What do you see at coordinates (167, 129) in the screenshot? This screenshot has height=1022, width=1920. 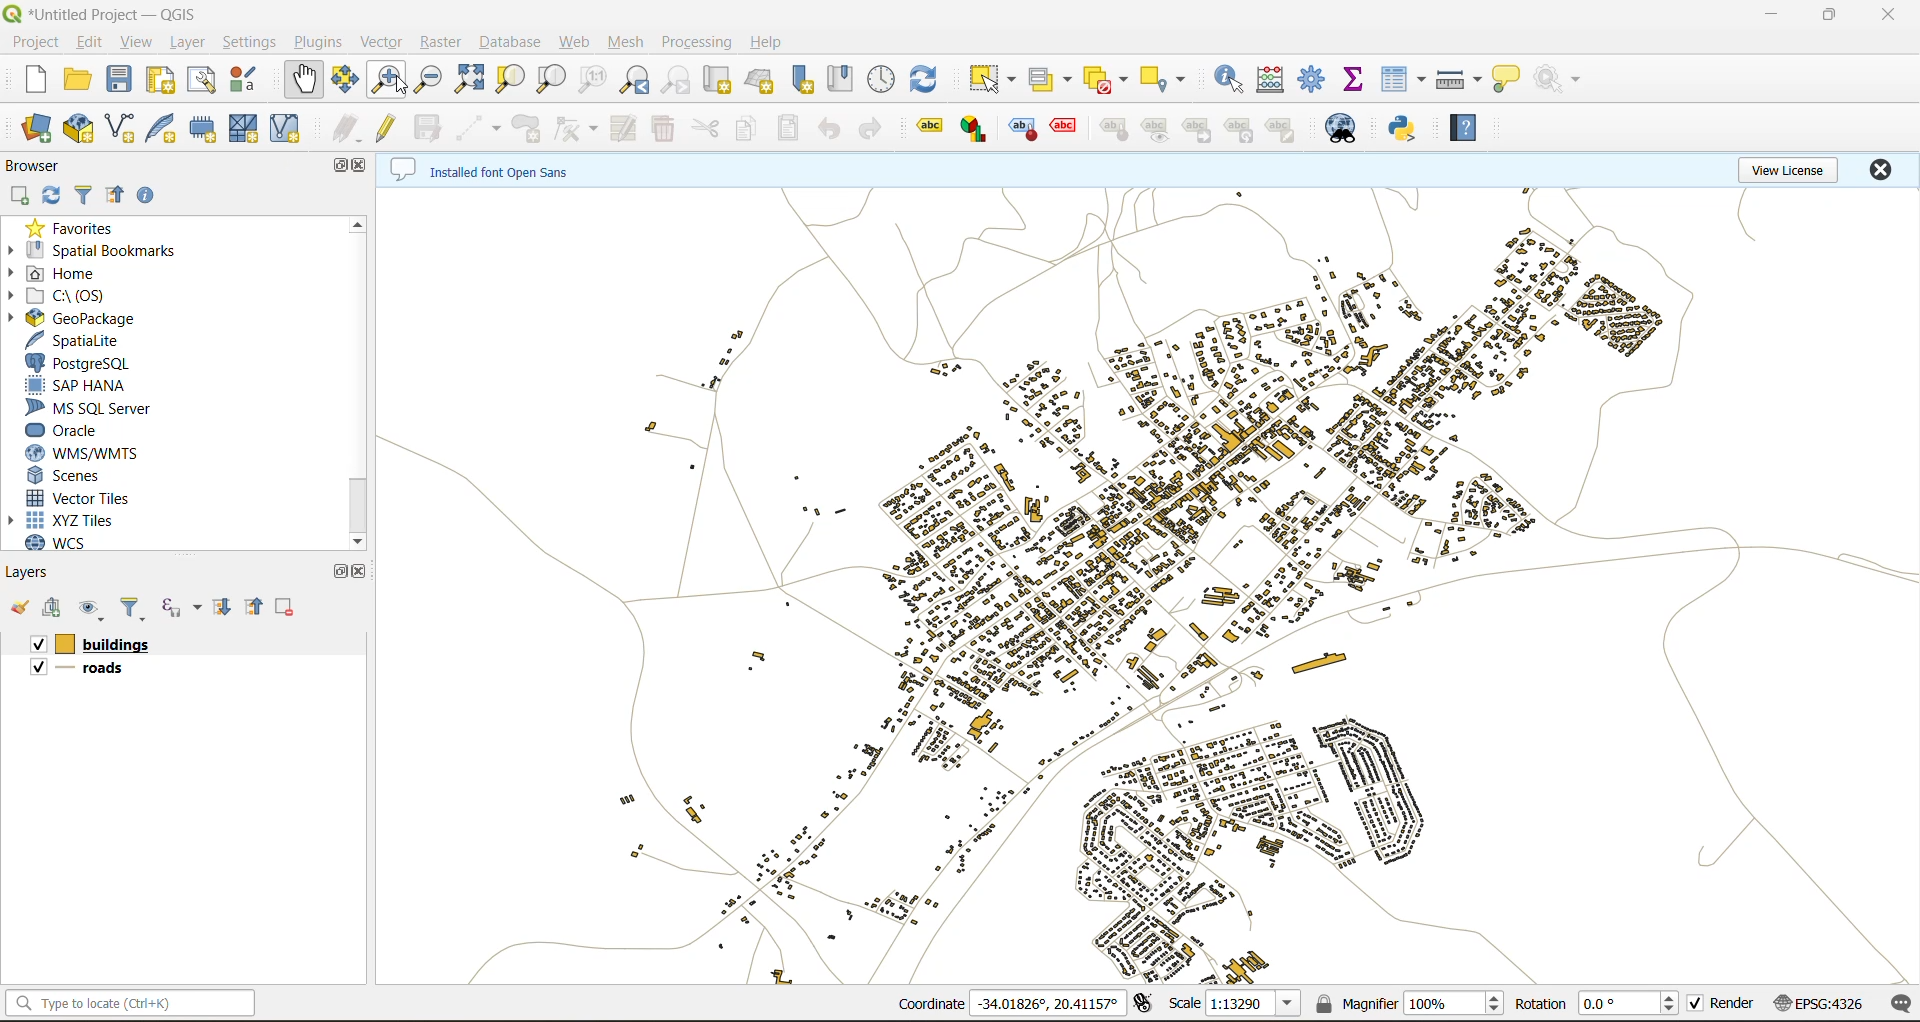 I see `new spatialite layer` at bounding box center [167, 129].